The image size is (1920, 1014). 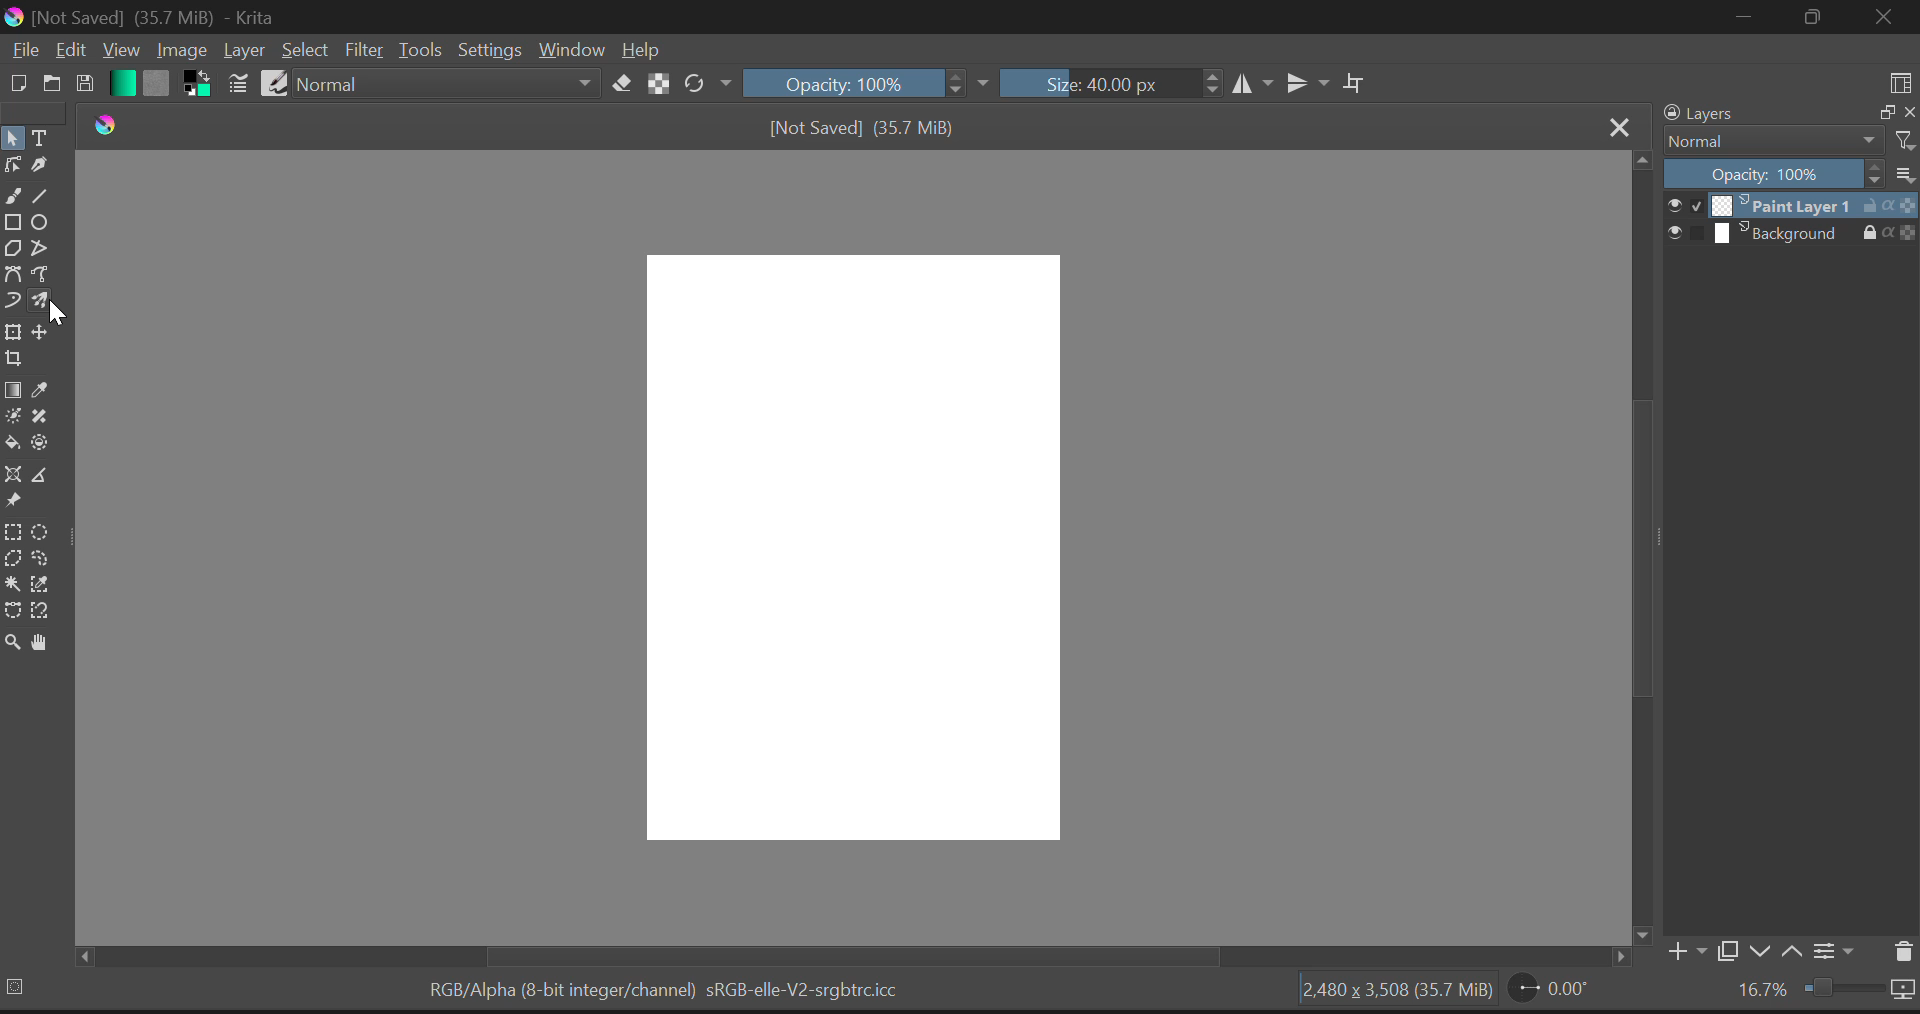 What do you see at coordinates (1885, 19) in the screenshot?
I see `Close` at bounding box center [1885, 19].